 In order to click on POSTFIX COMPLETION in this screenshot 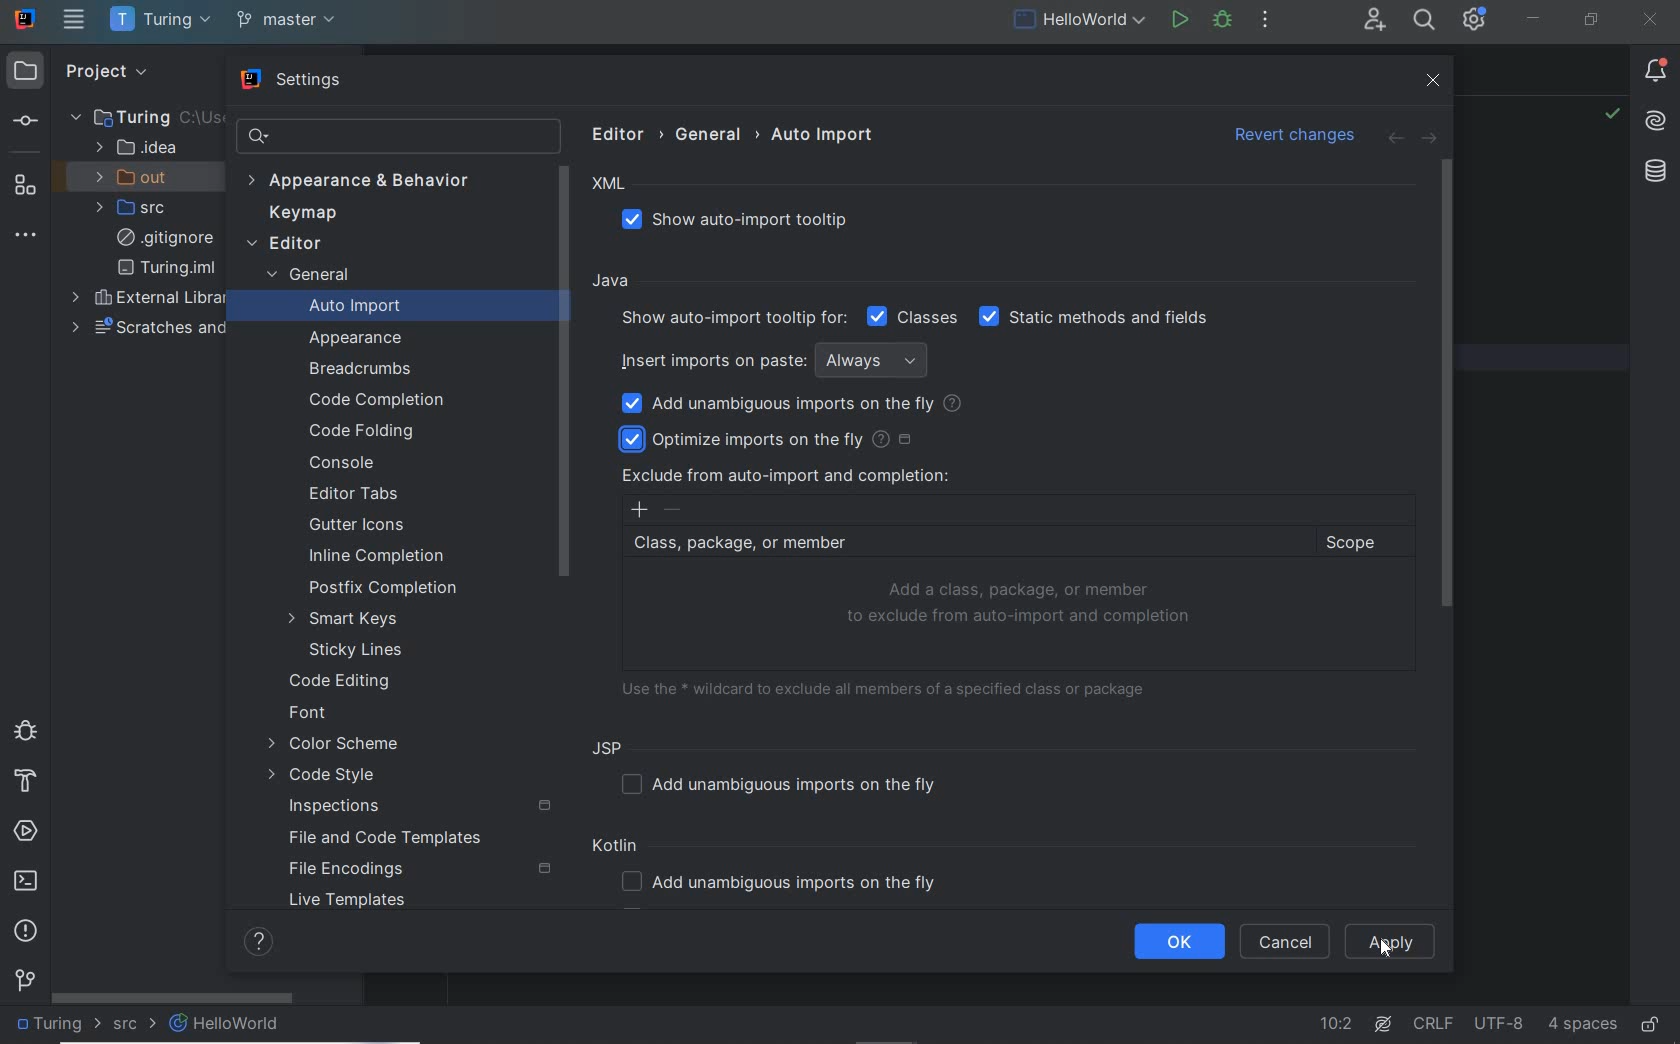, I will do `click(385, 588)`.